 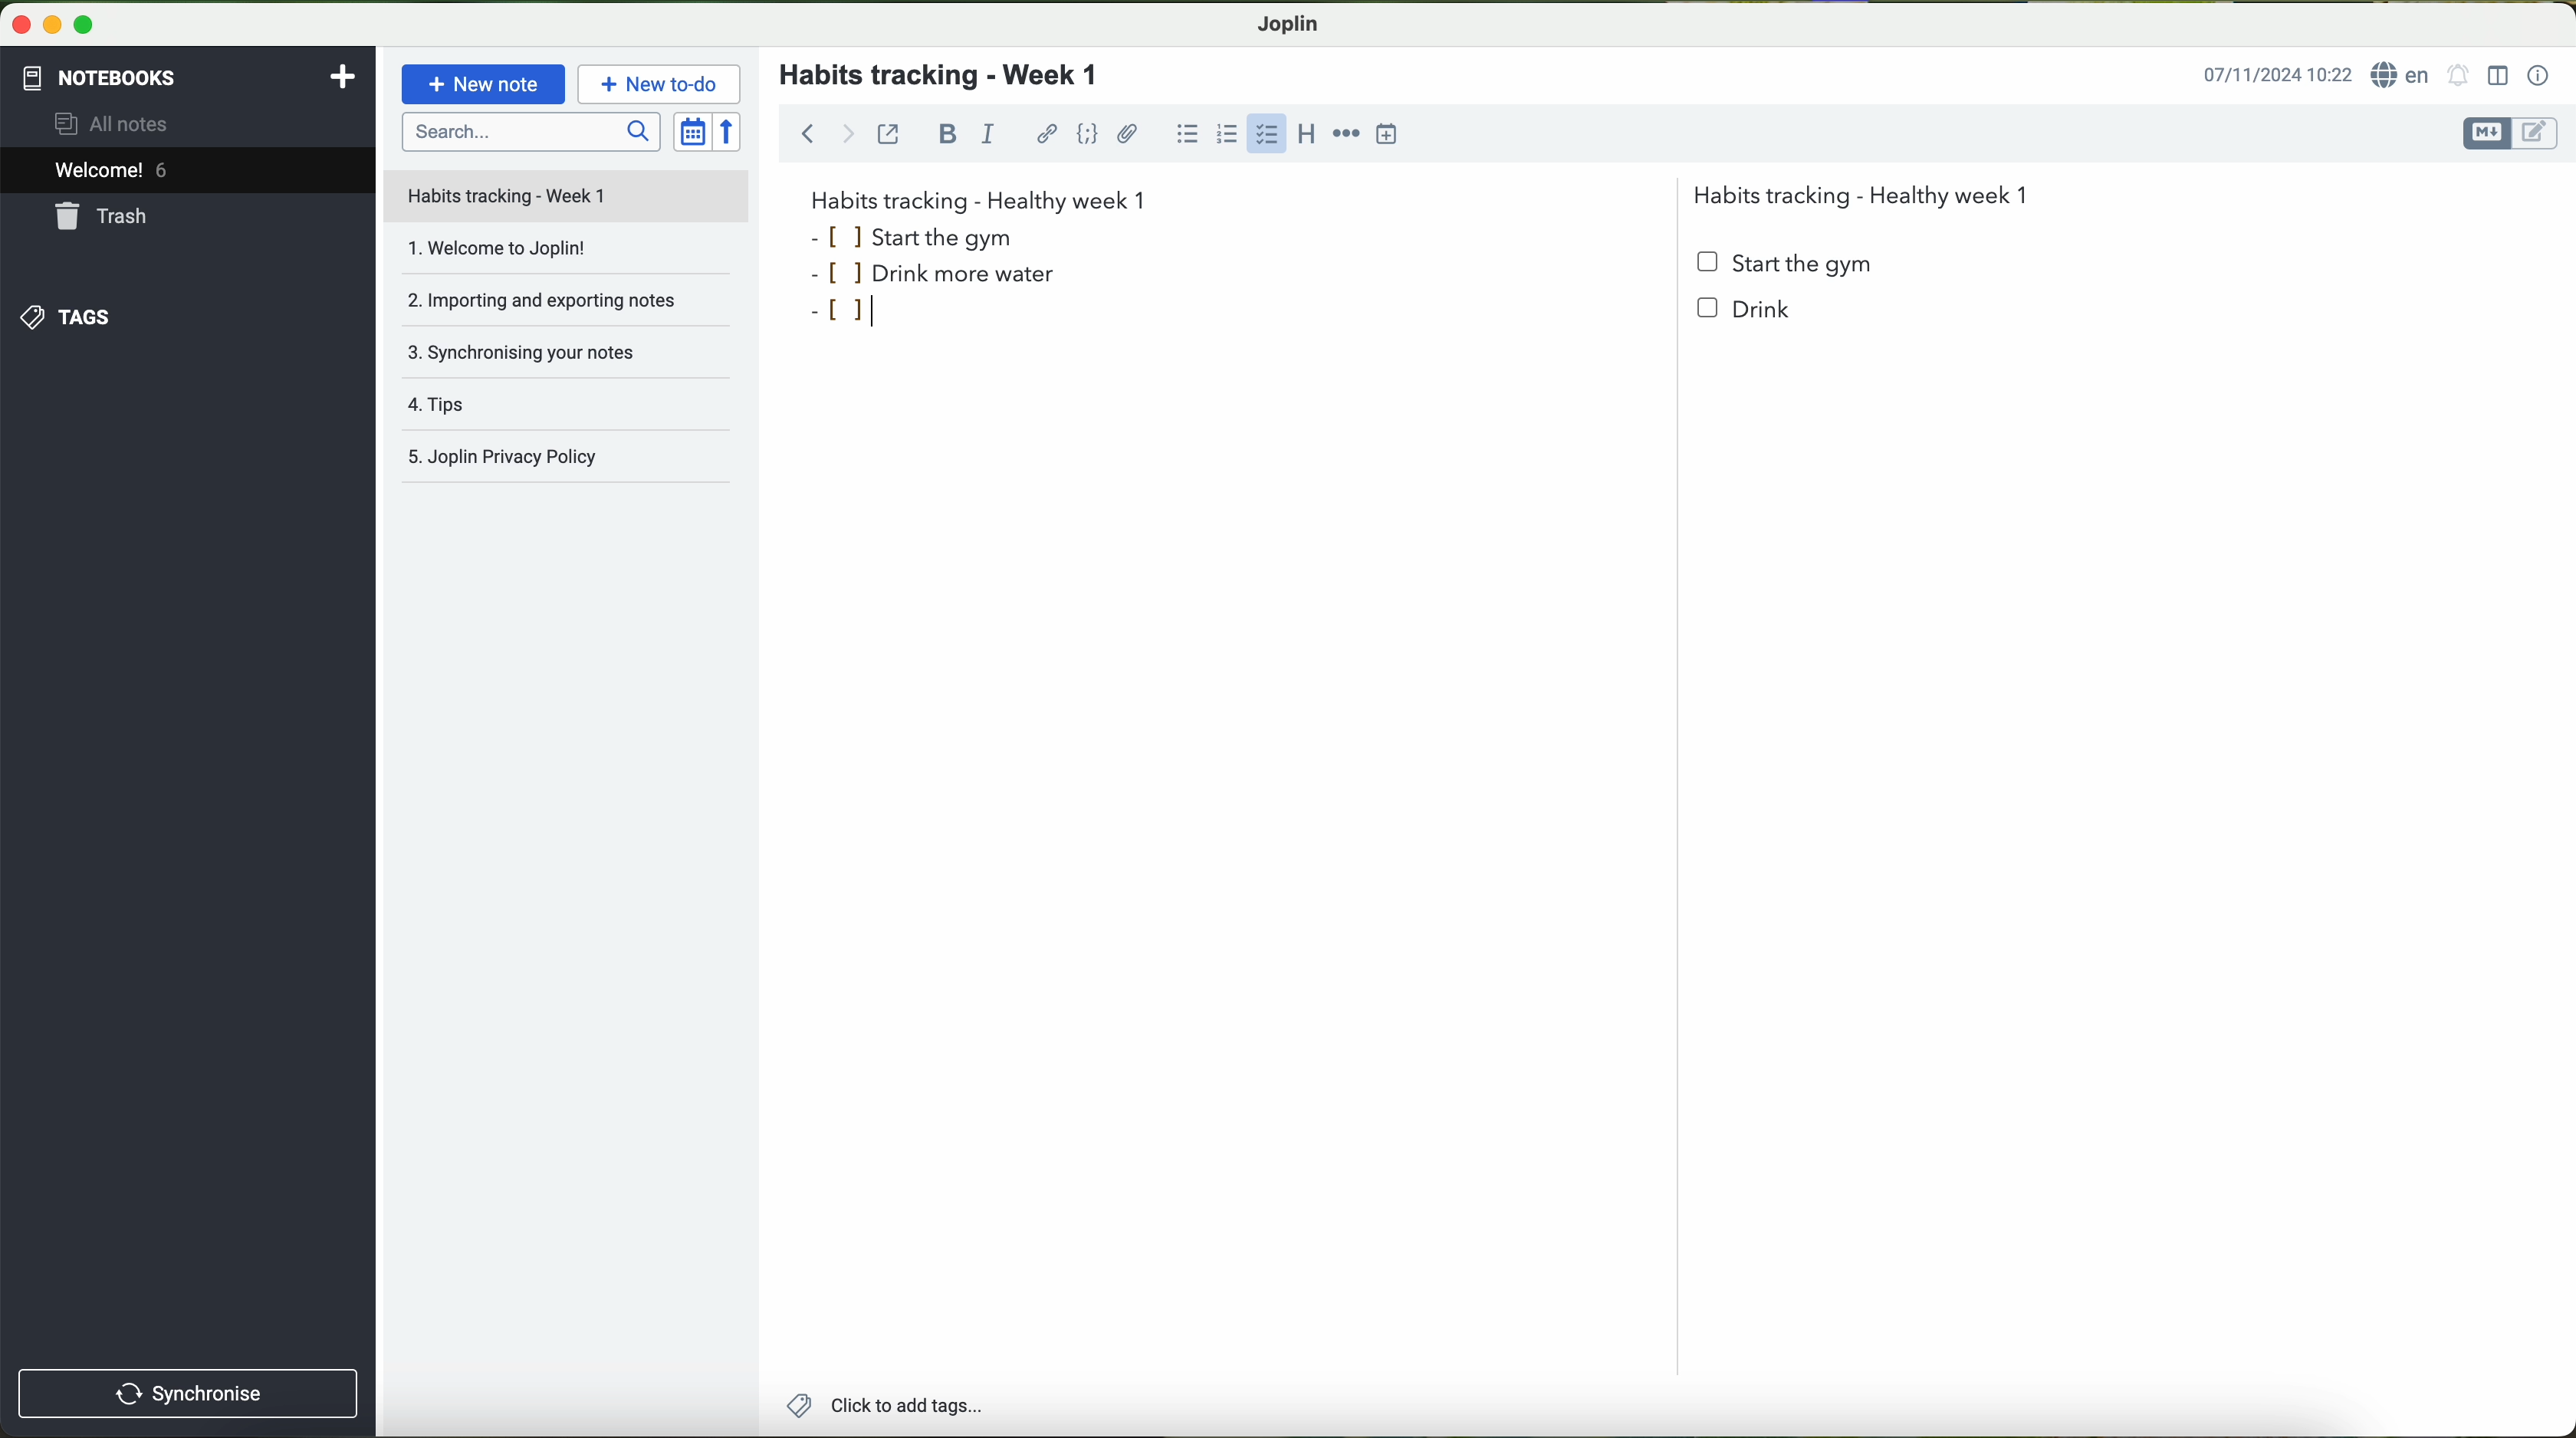 I want to click on file title, so click(x=567, y=196).